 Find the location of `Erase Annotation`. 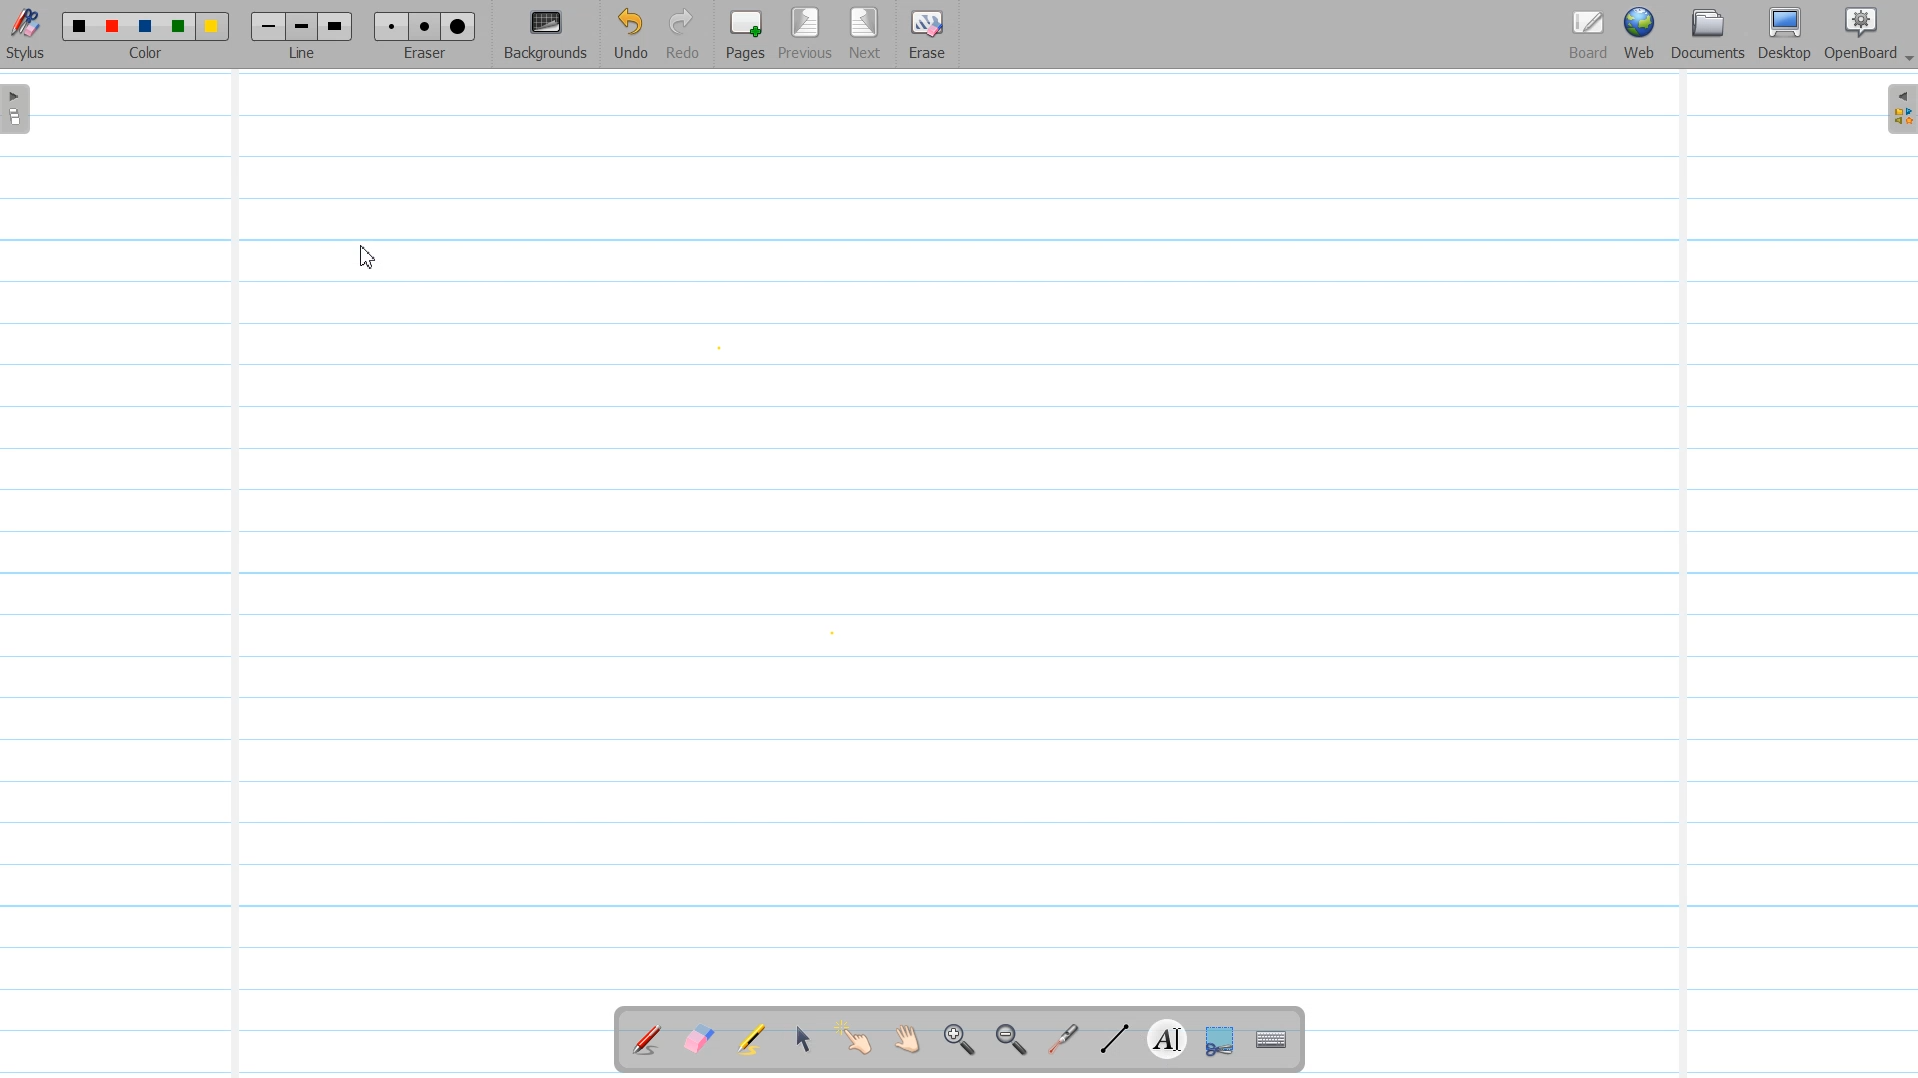

Erase Annotation is located at coordinates (701, 1041).